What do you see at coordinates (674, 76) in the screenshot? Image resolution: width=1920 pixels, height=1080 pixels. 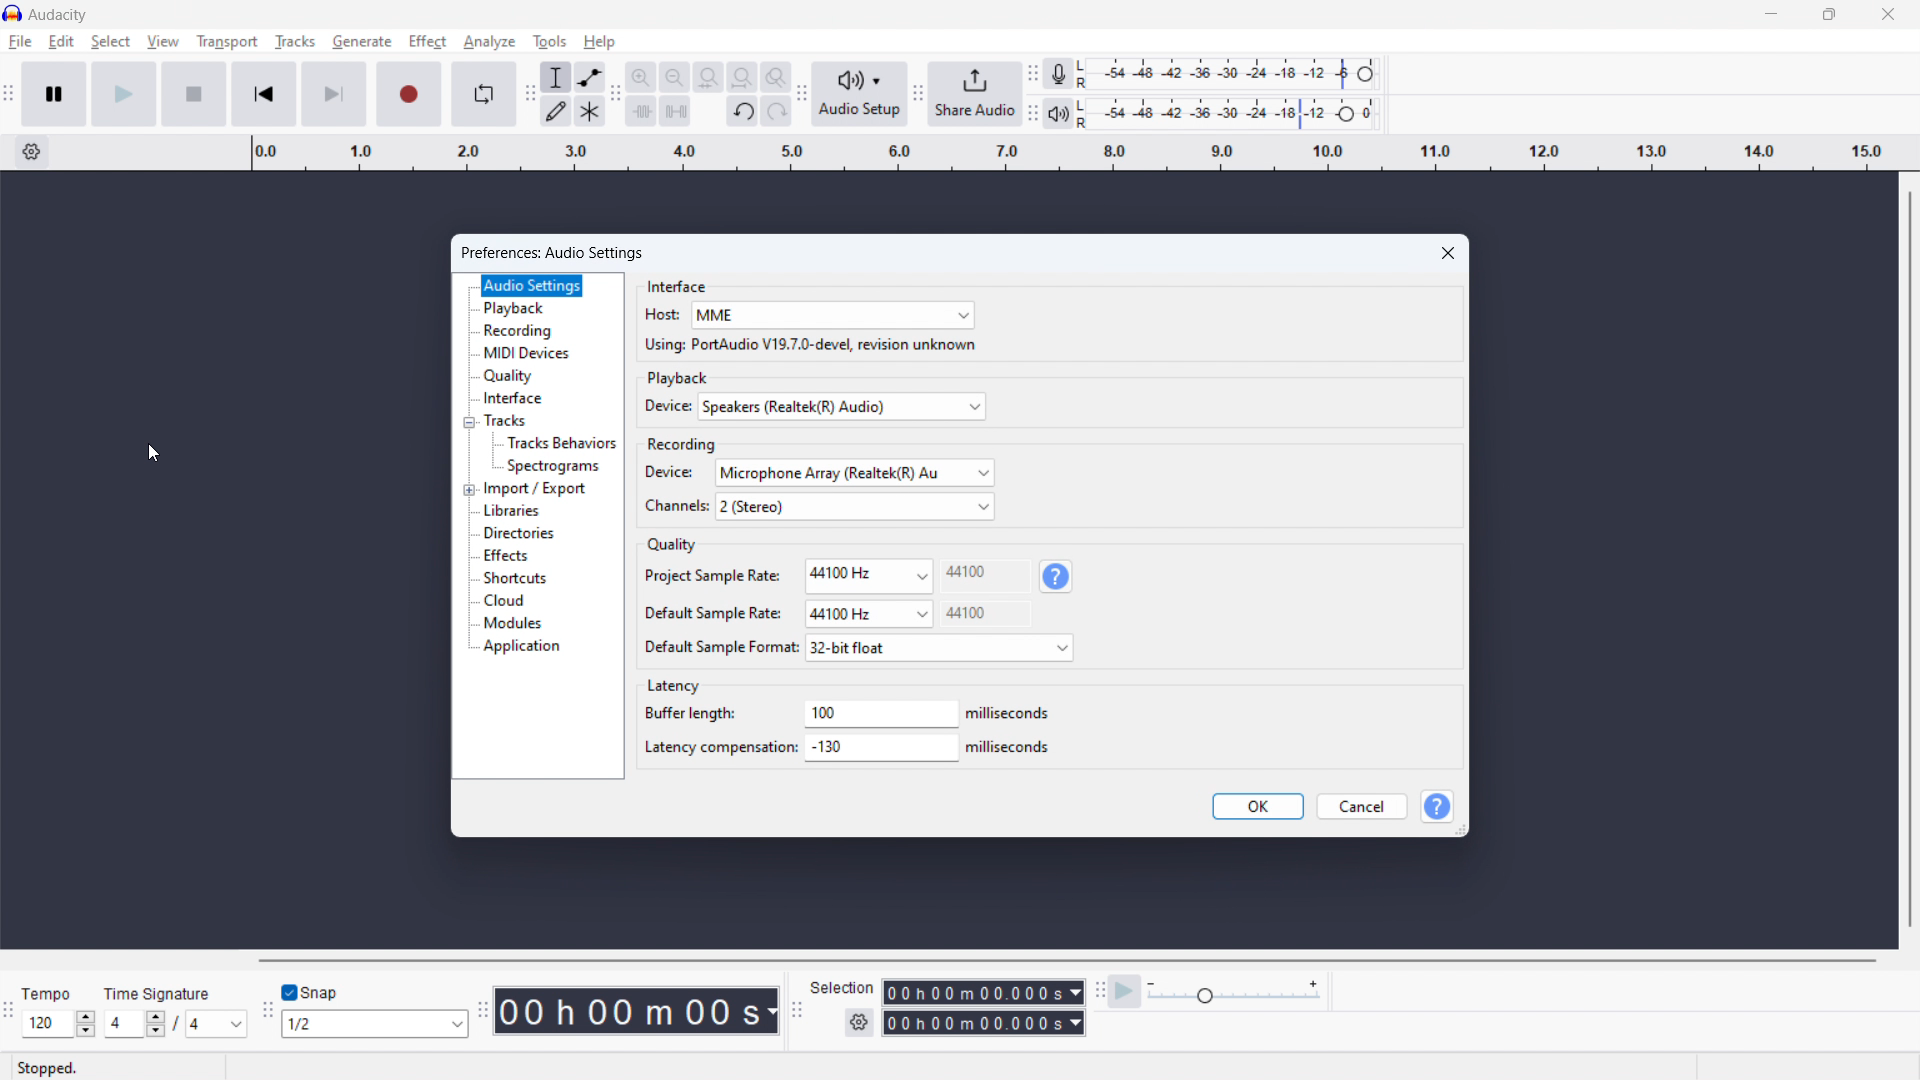 I see `zoom out` at bounding box center [674, 76].